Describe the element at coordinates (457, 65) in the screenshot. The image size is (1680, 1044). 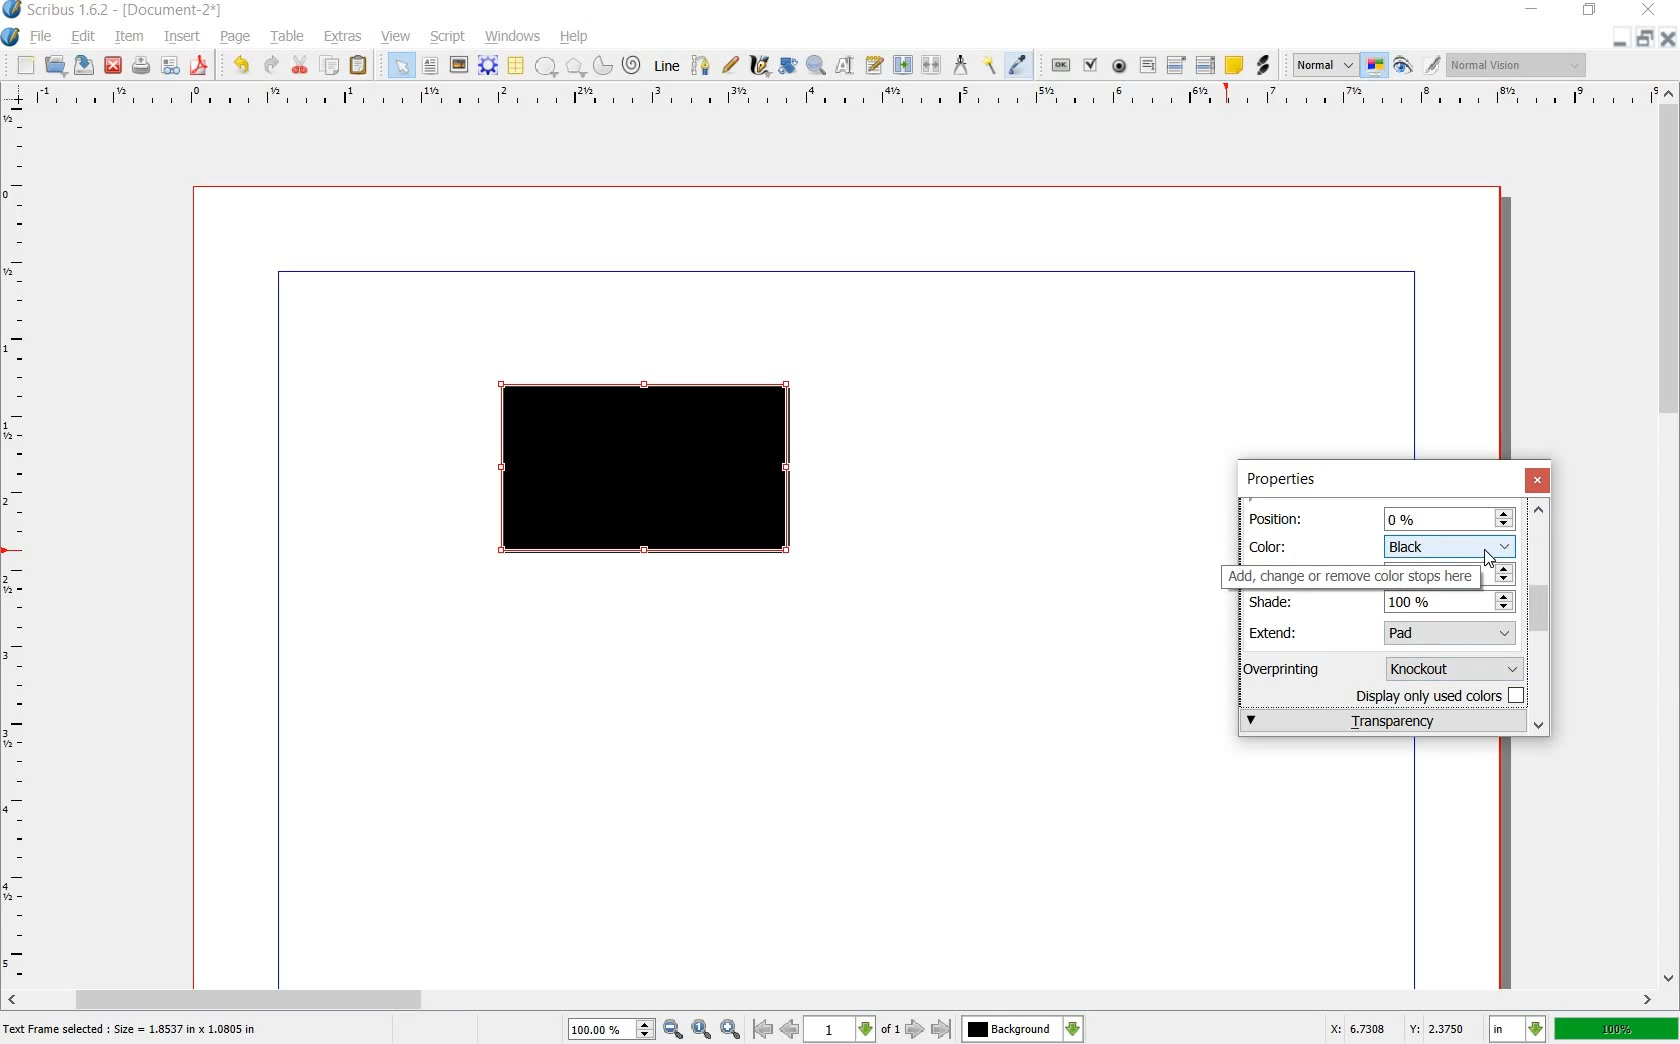
I see `image frame` at that location.